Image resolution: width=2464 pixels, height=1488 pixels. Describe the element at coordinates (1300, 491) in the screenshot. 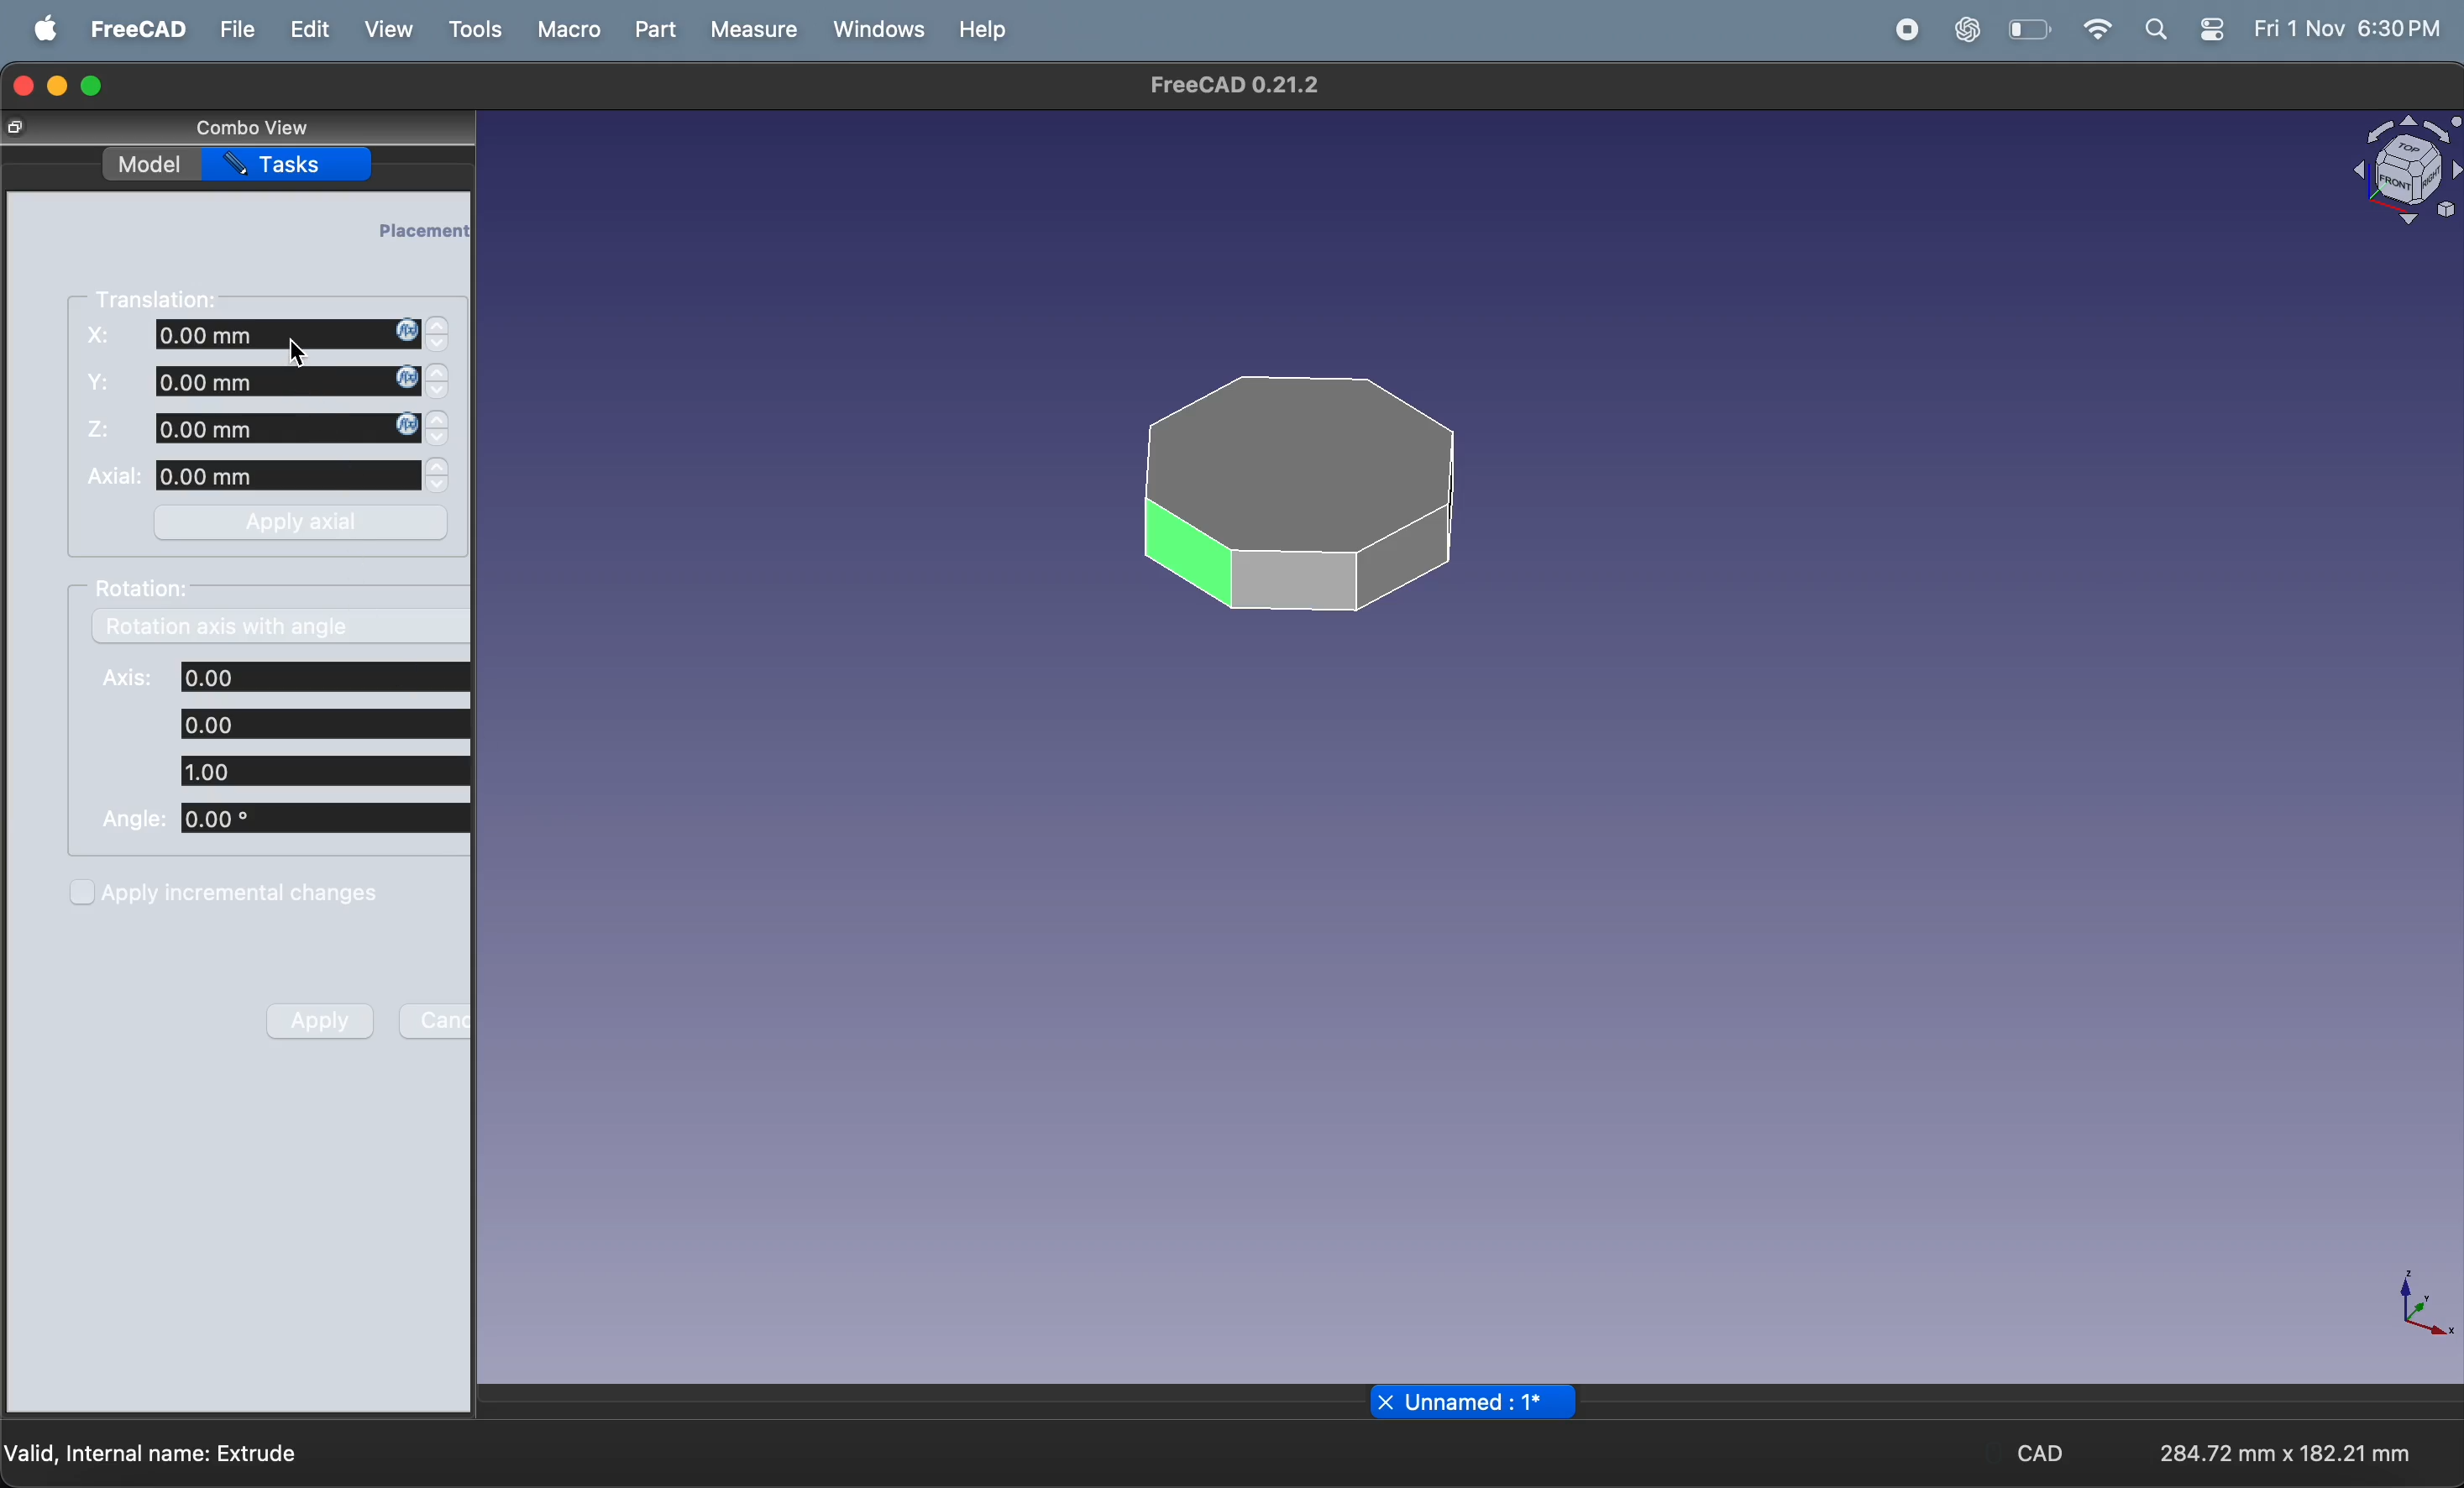

I see `3D polygon` at that location.